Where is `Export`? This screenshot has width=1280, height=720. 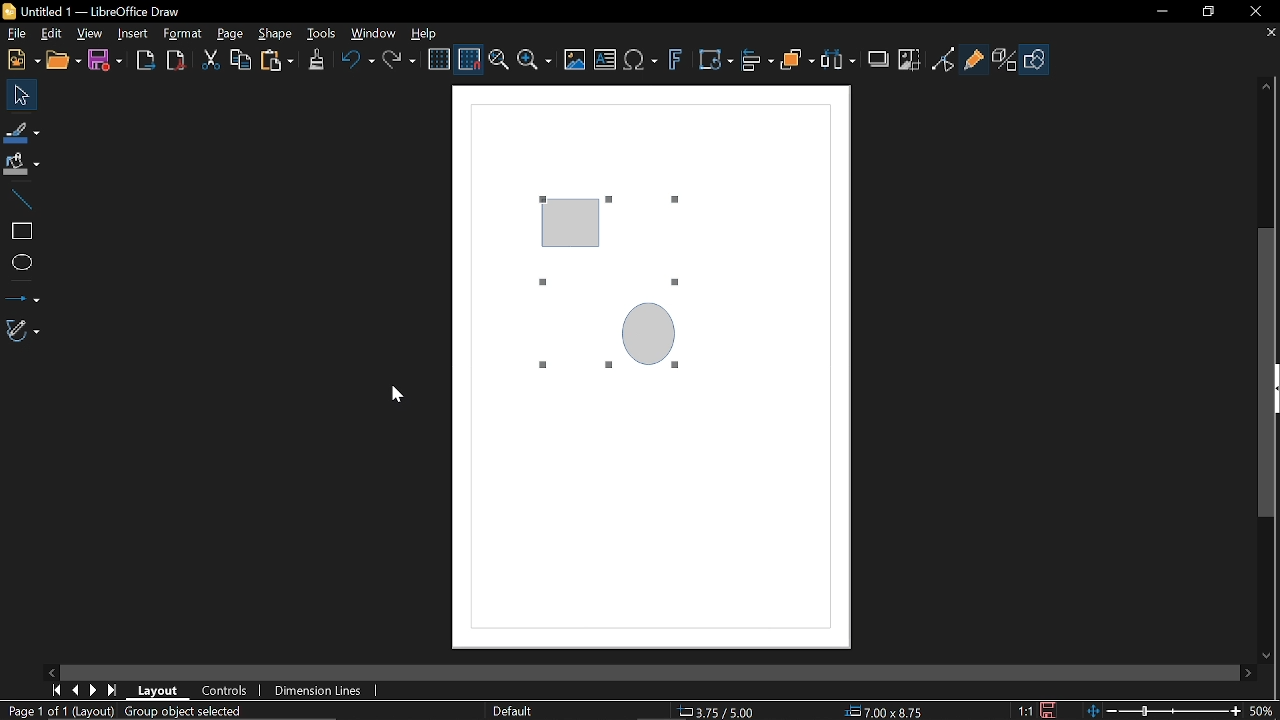
Export is located at coordinates (145, 63).